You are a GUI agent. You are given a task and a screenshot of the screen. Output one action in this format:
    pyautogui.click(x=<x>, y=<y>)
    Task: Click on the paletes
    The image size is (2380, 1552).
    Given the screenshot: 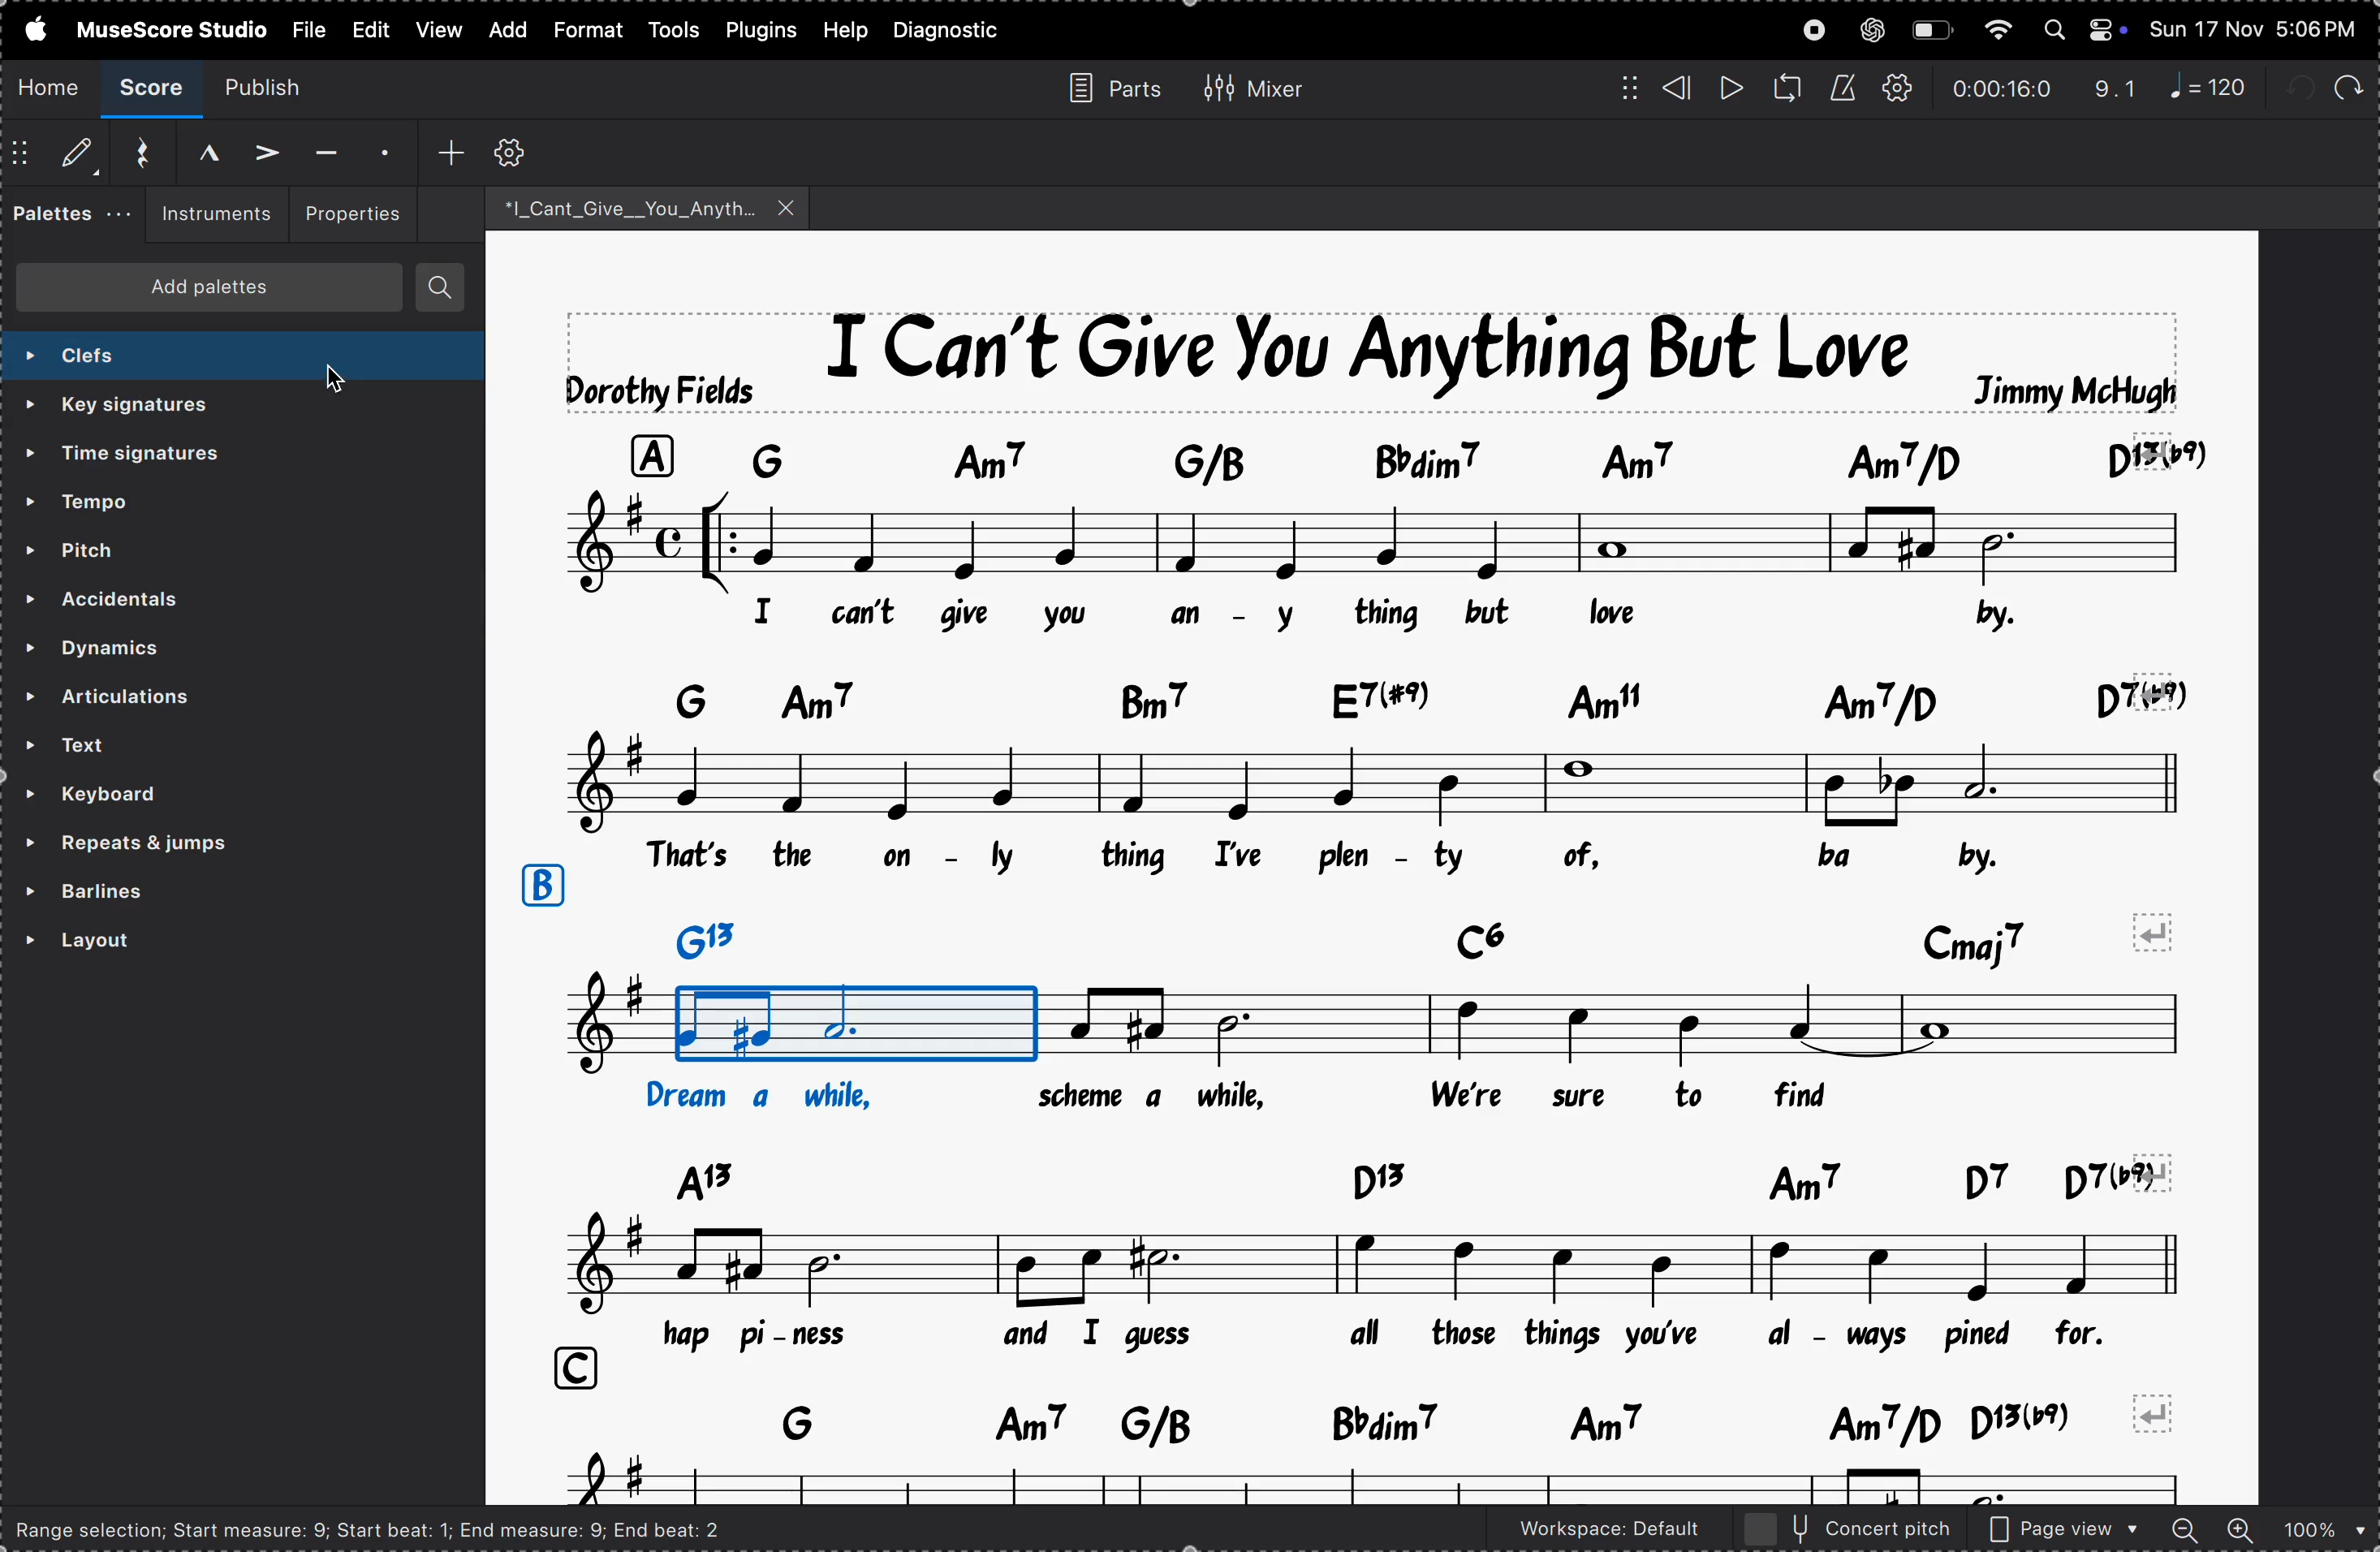 What is the action you would take?
    pyautogui.click(x=69, y=216)
    